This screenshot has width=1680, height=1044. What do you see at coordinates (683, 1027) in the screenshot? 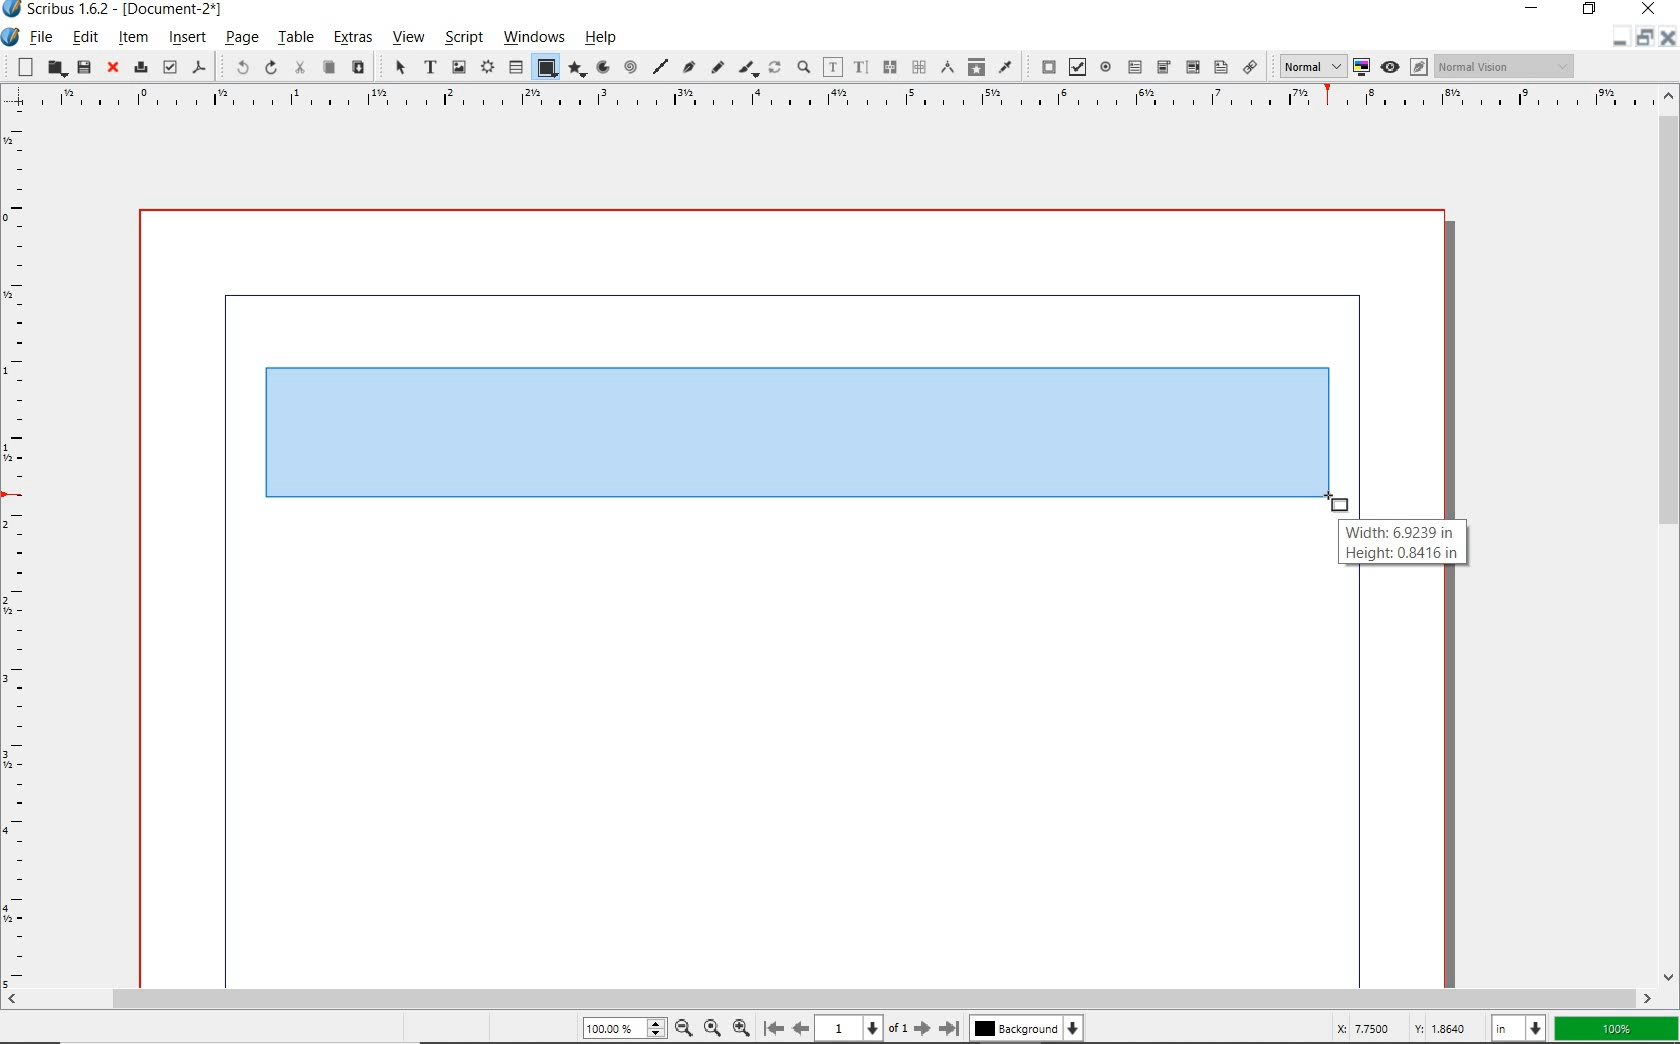
I see `zoom in` at bounding box center [683, 1027].